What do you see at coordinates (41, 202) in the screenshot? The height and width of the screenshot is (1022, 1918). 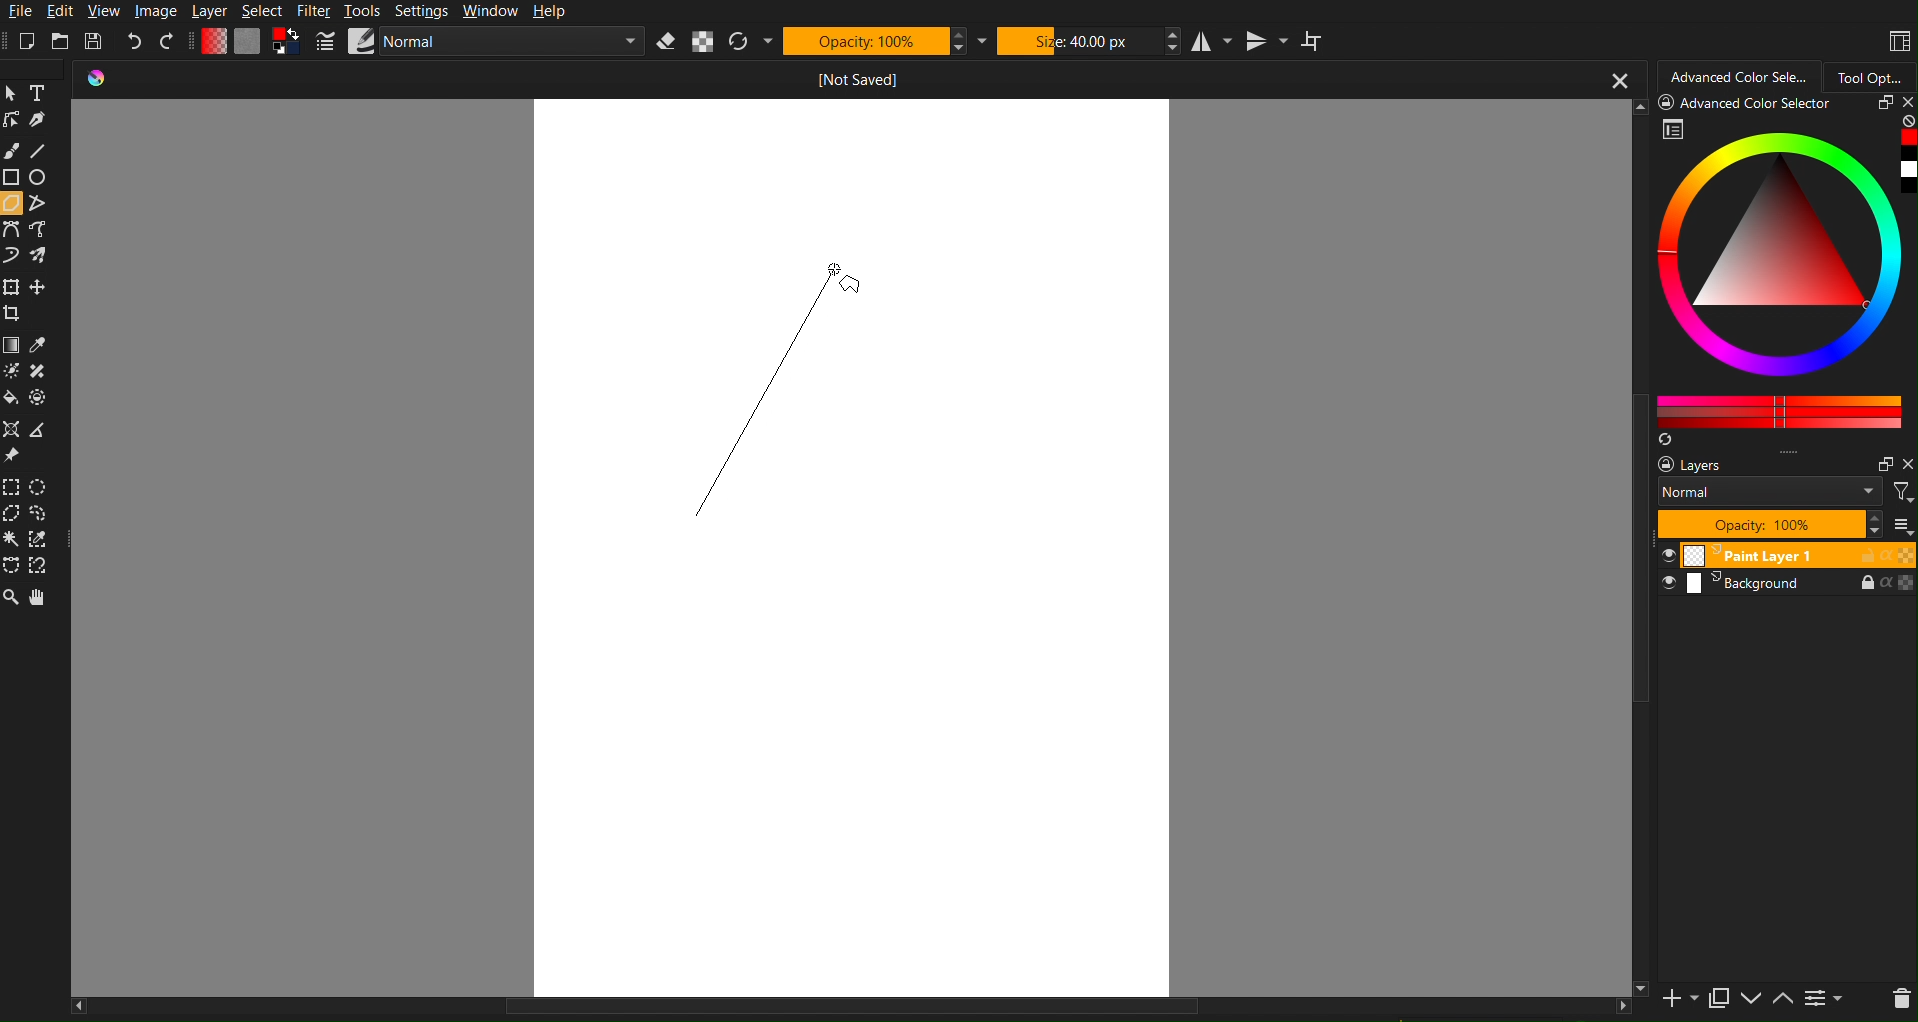 I see `polyline tool` at bounding box center [41, 202].